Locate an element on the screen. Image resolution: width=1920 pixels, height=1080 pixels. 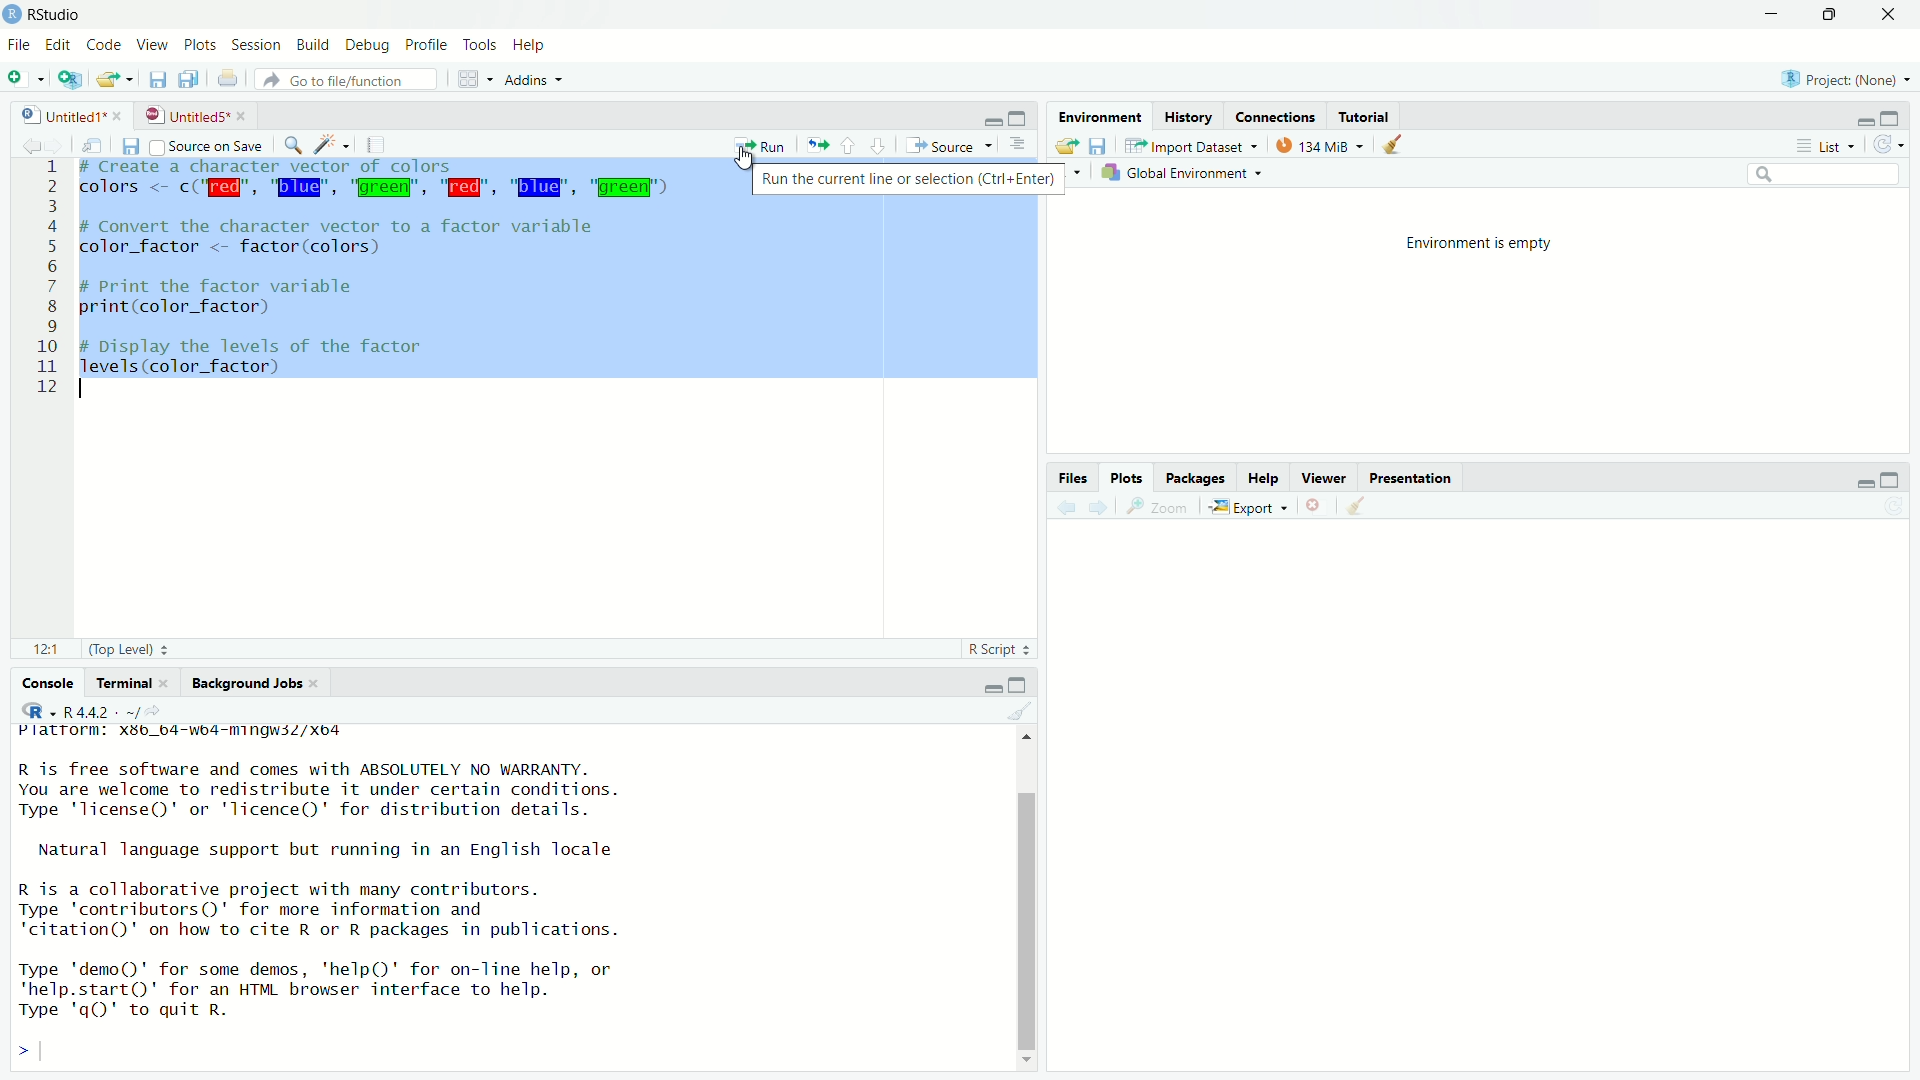
Tutorial is located at coordinates (1364, 117).